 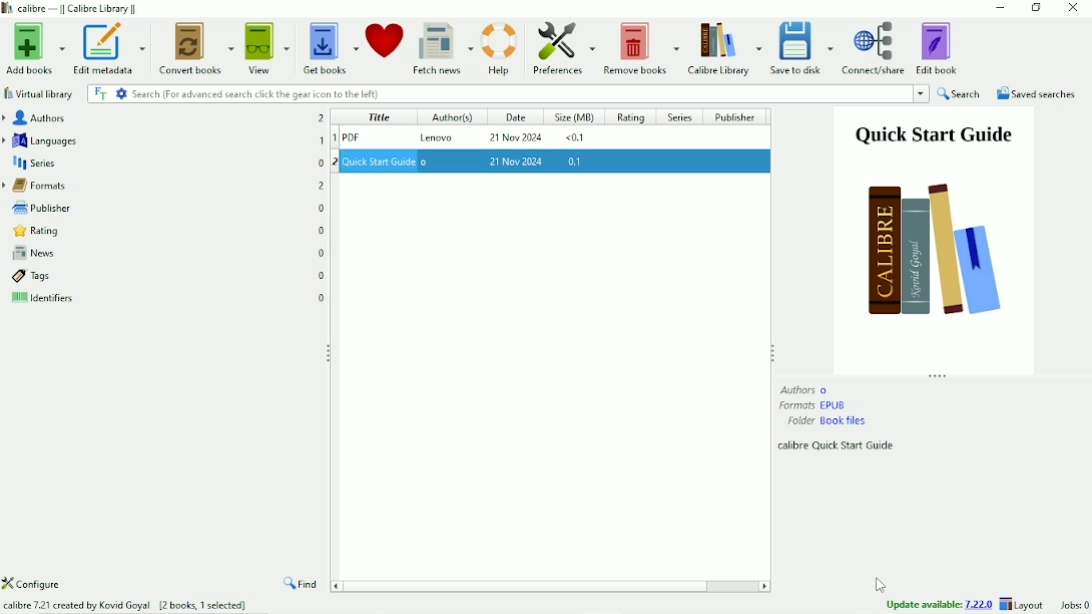 What do you see at coordinates (576, 162) in the screenshot?
I see `0.1` at bounding box center [576, 162].